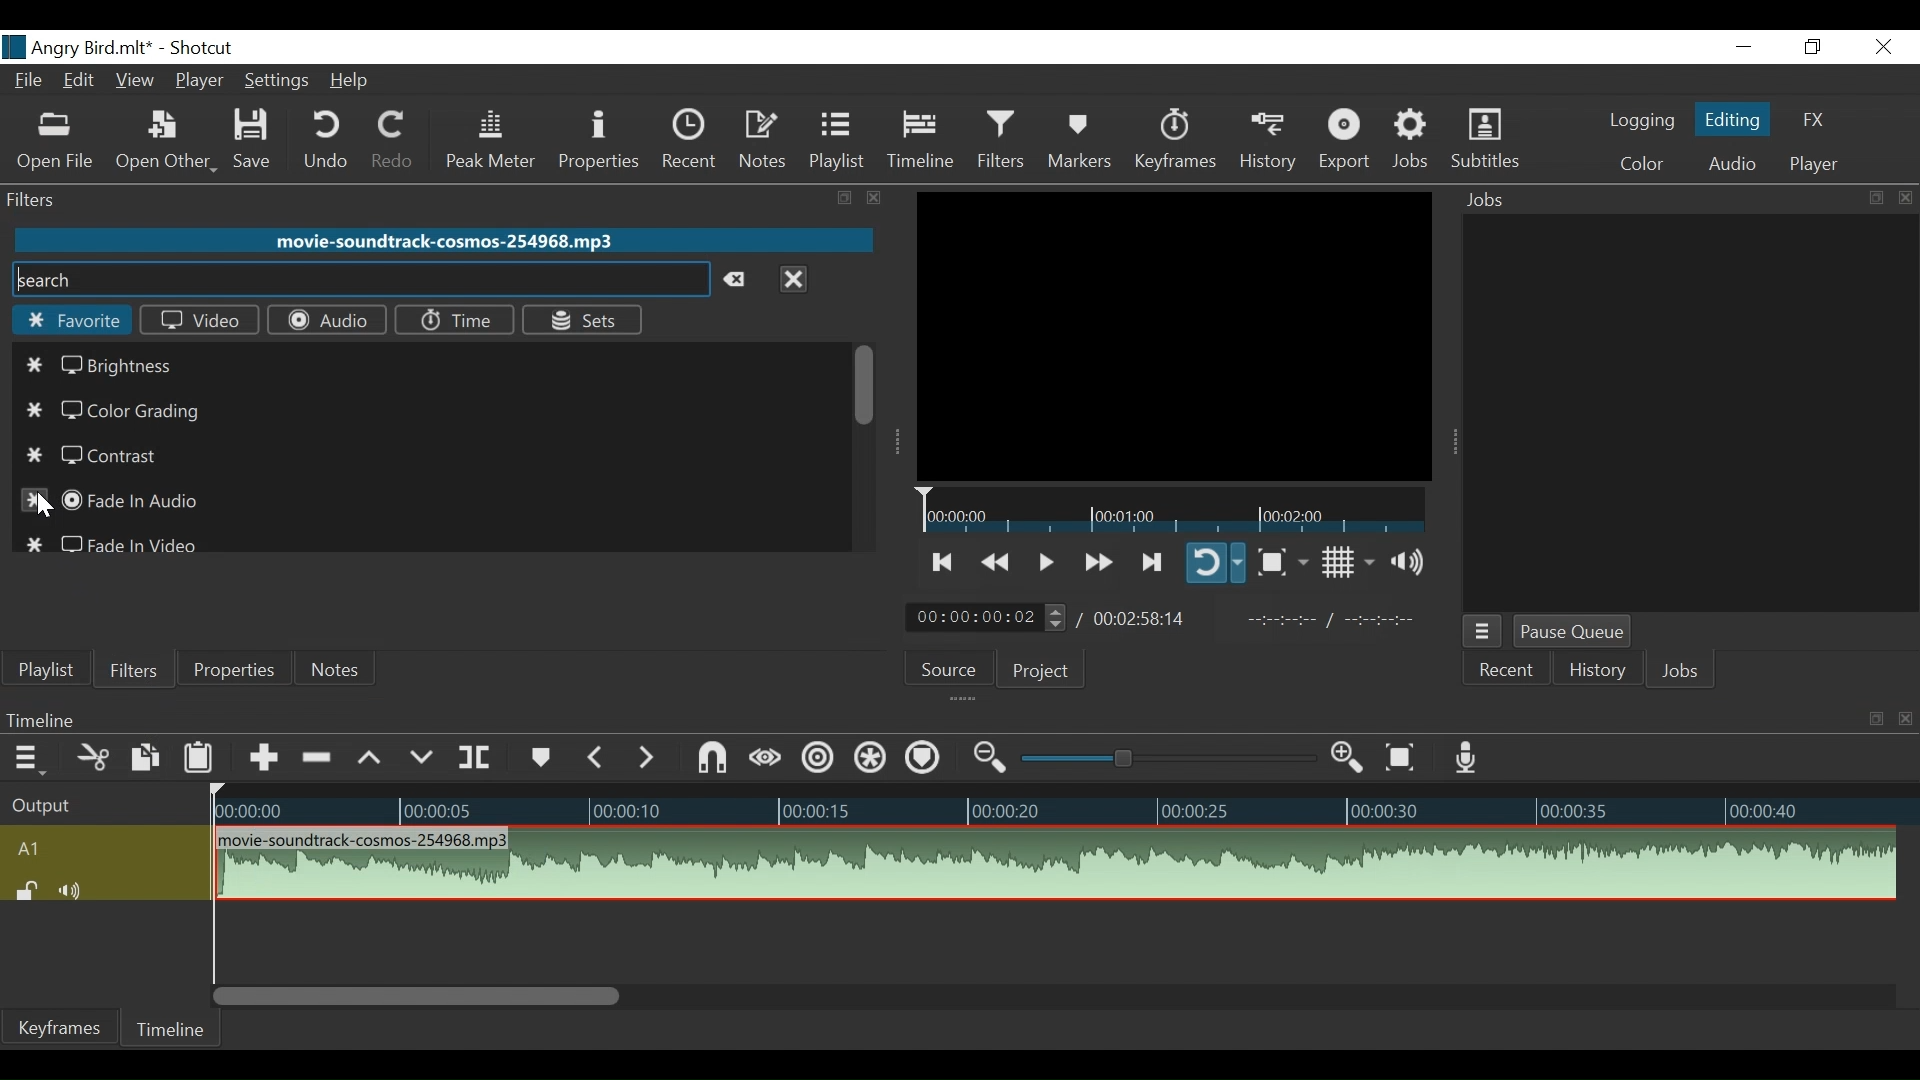 The height and width of the screenshot is (1080, 1920). I want to click on Properties, so click(602, 139).